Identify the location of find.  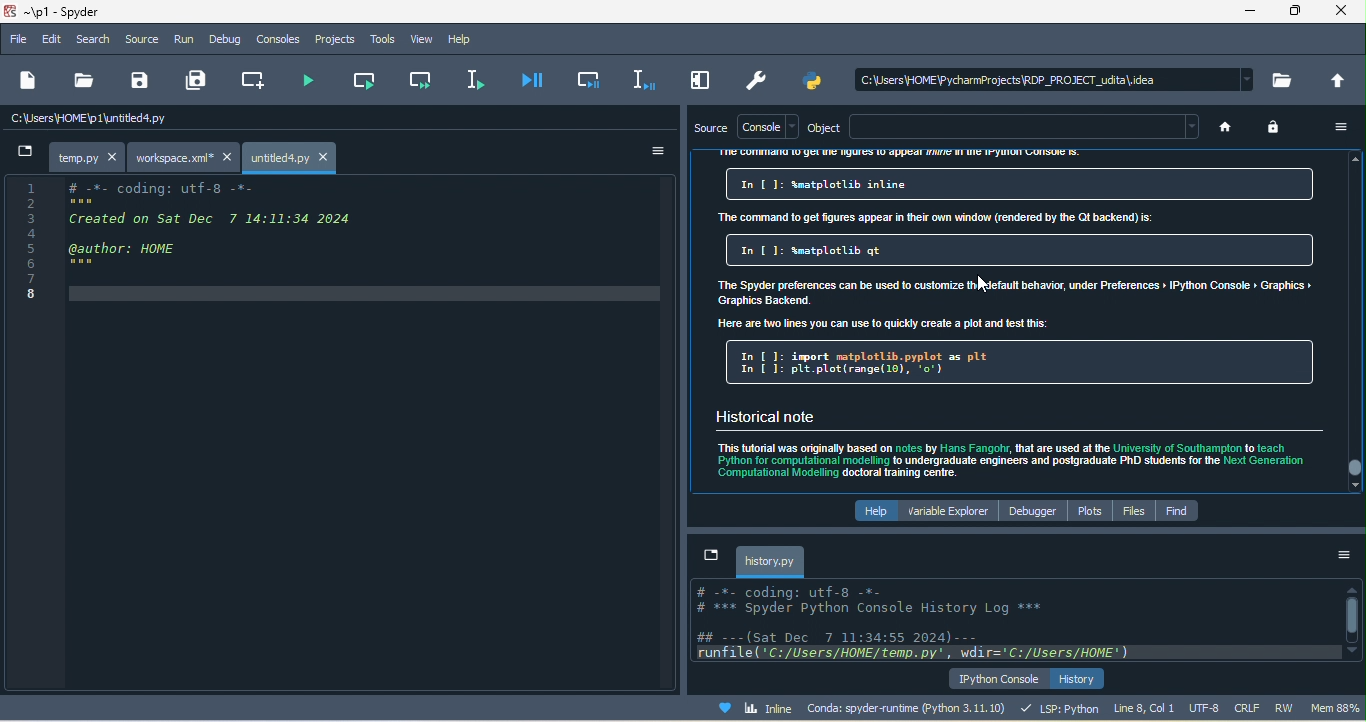
(1179, 513).